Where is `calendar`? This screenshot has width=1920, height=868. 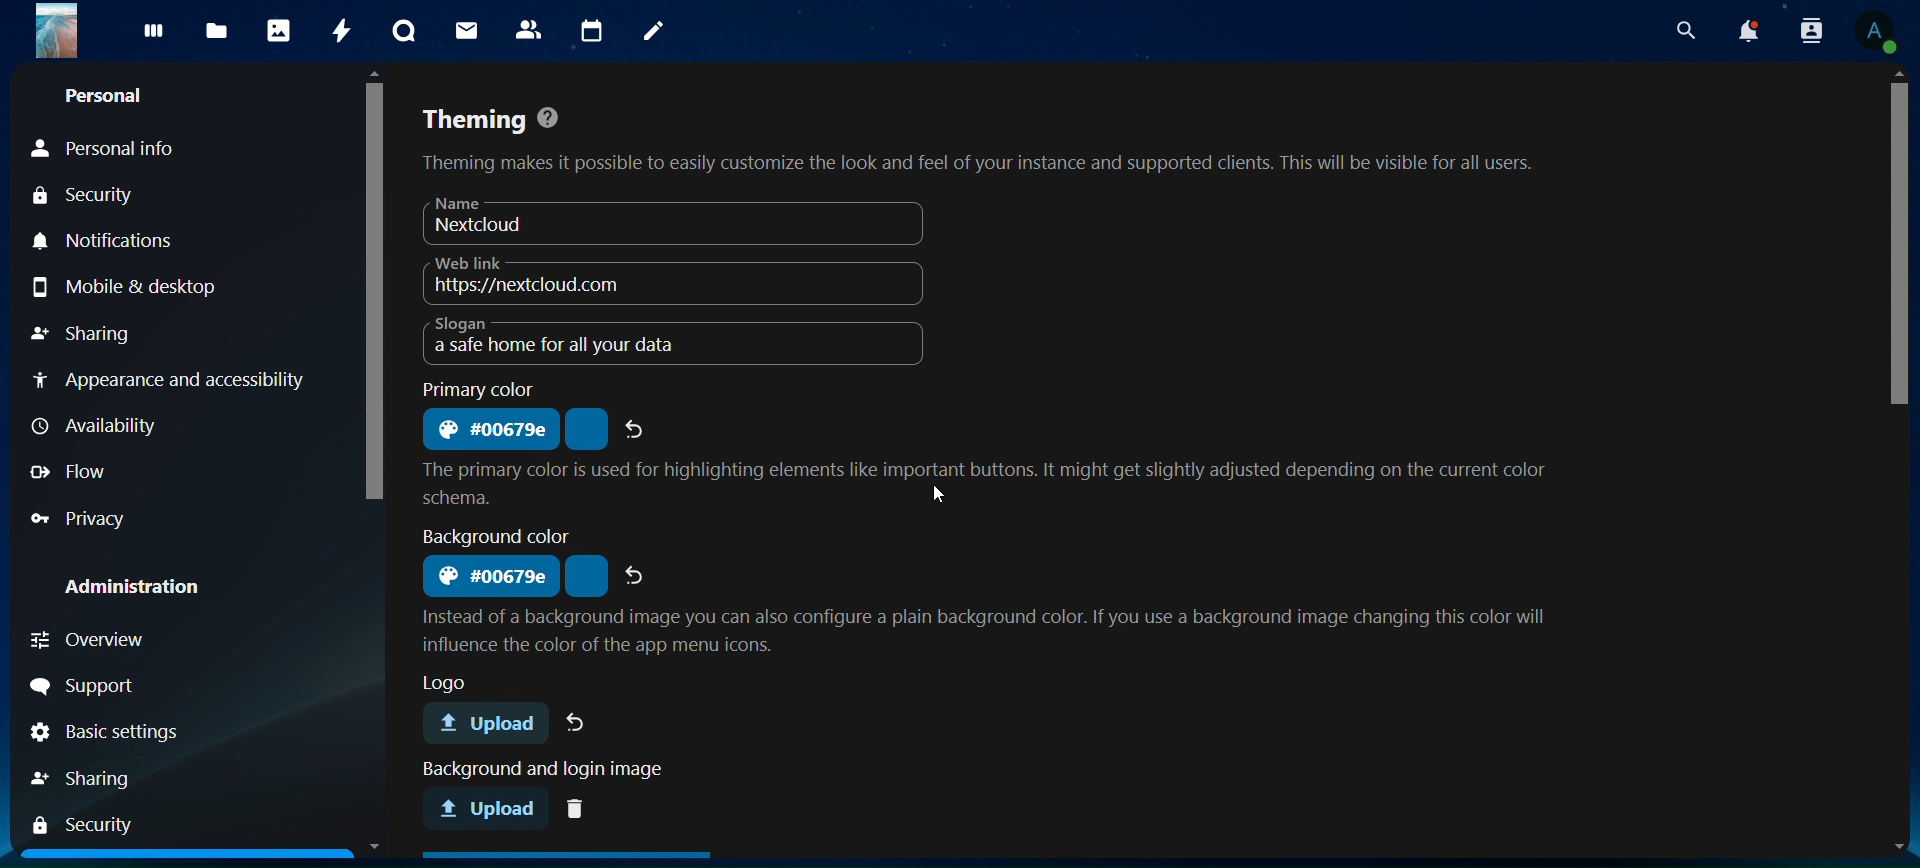
calendar is located at coordinates (592, 29).